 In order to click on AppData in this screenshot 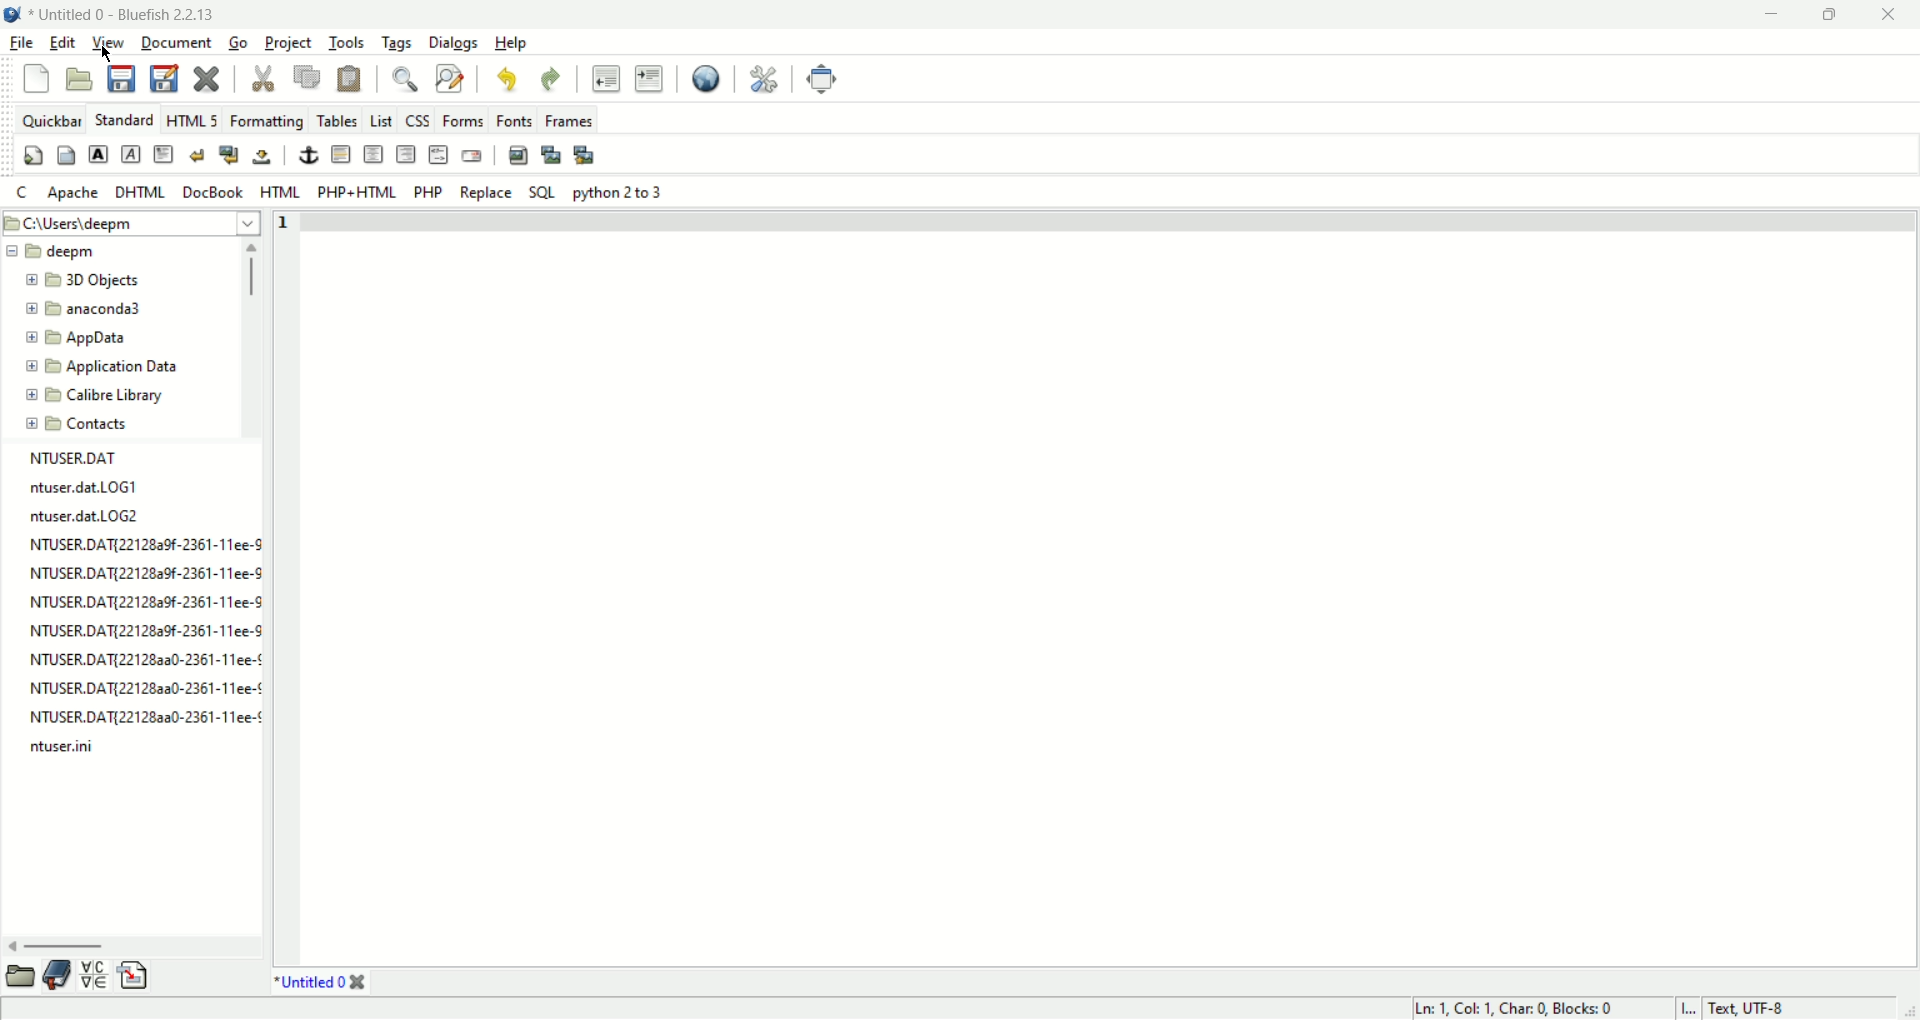, I will do `click(95, 338)`.